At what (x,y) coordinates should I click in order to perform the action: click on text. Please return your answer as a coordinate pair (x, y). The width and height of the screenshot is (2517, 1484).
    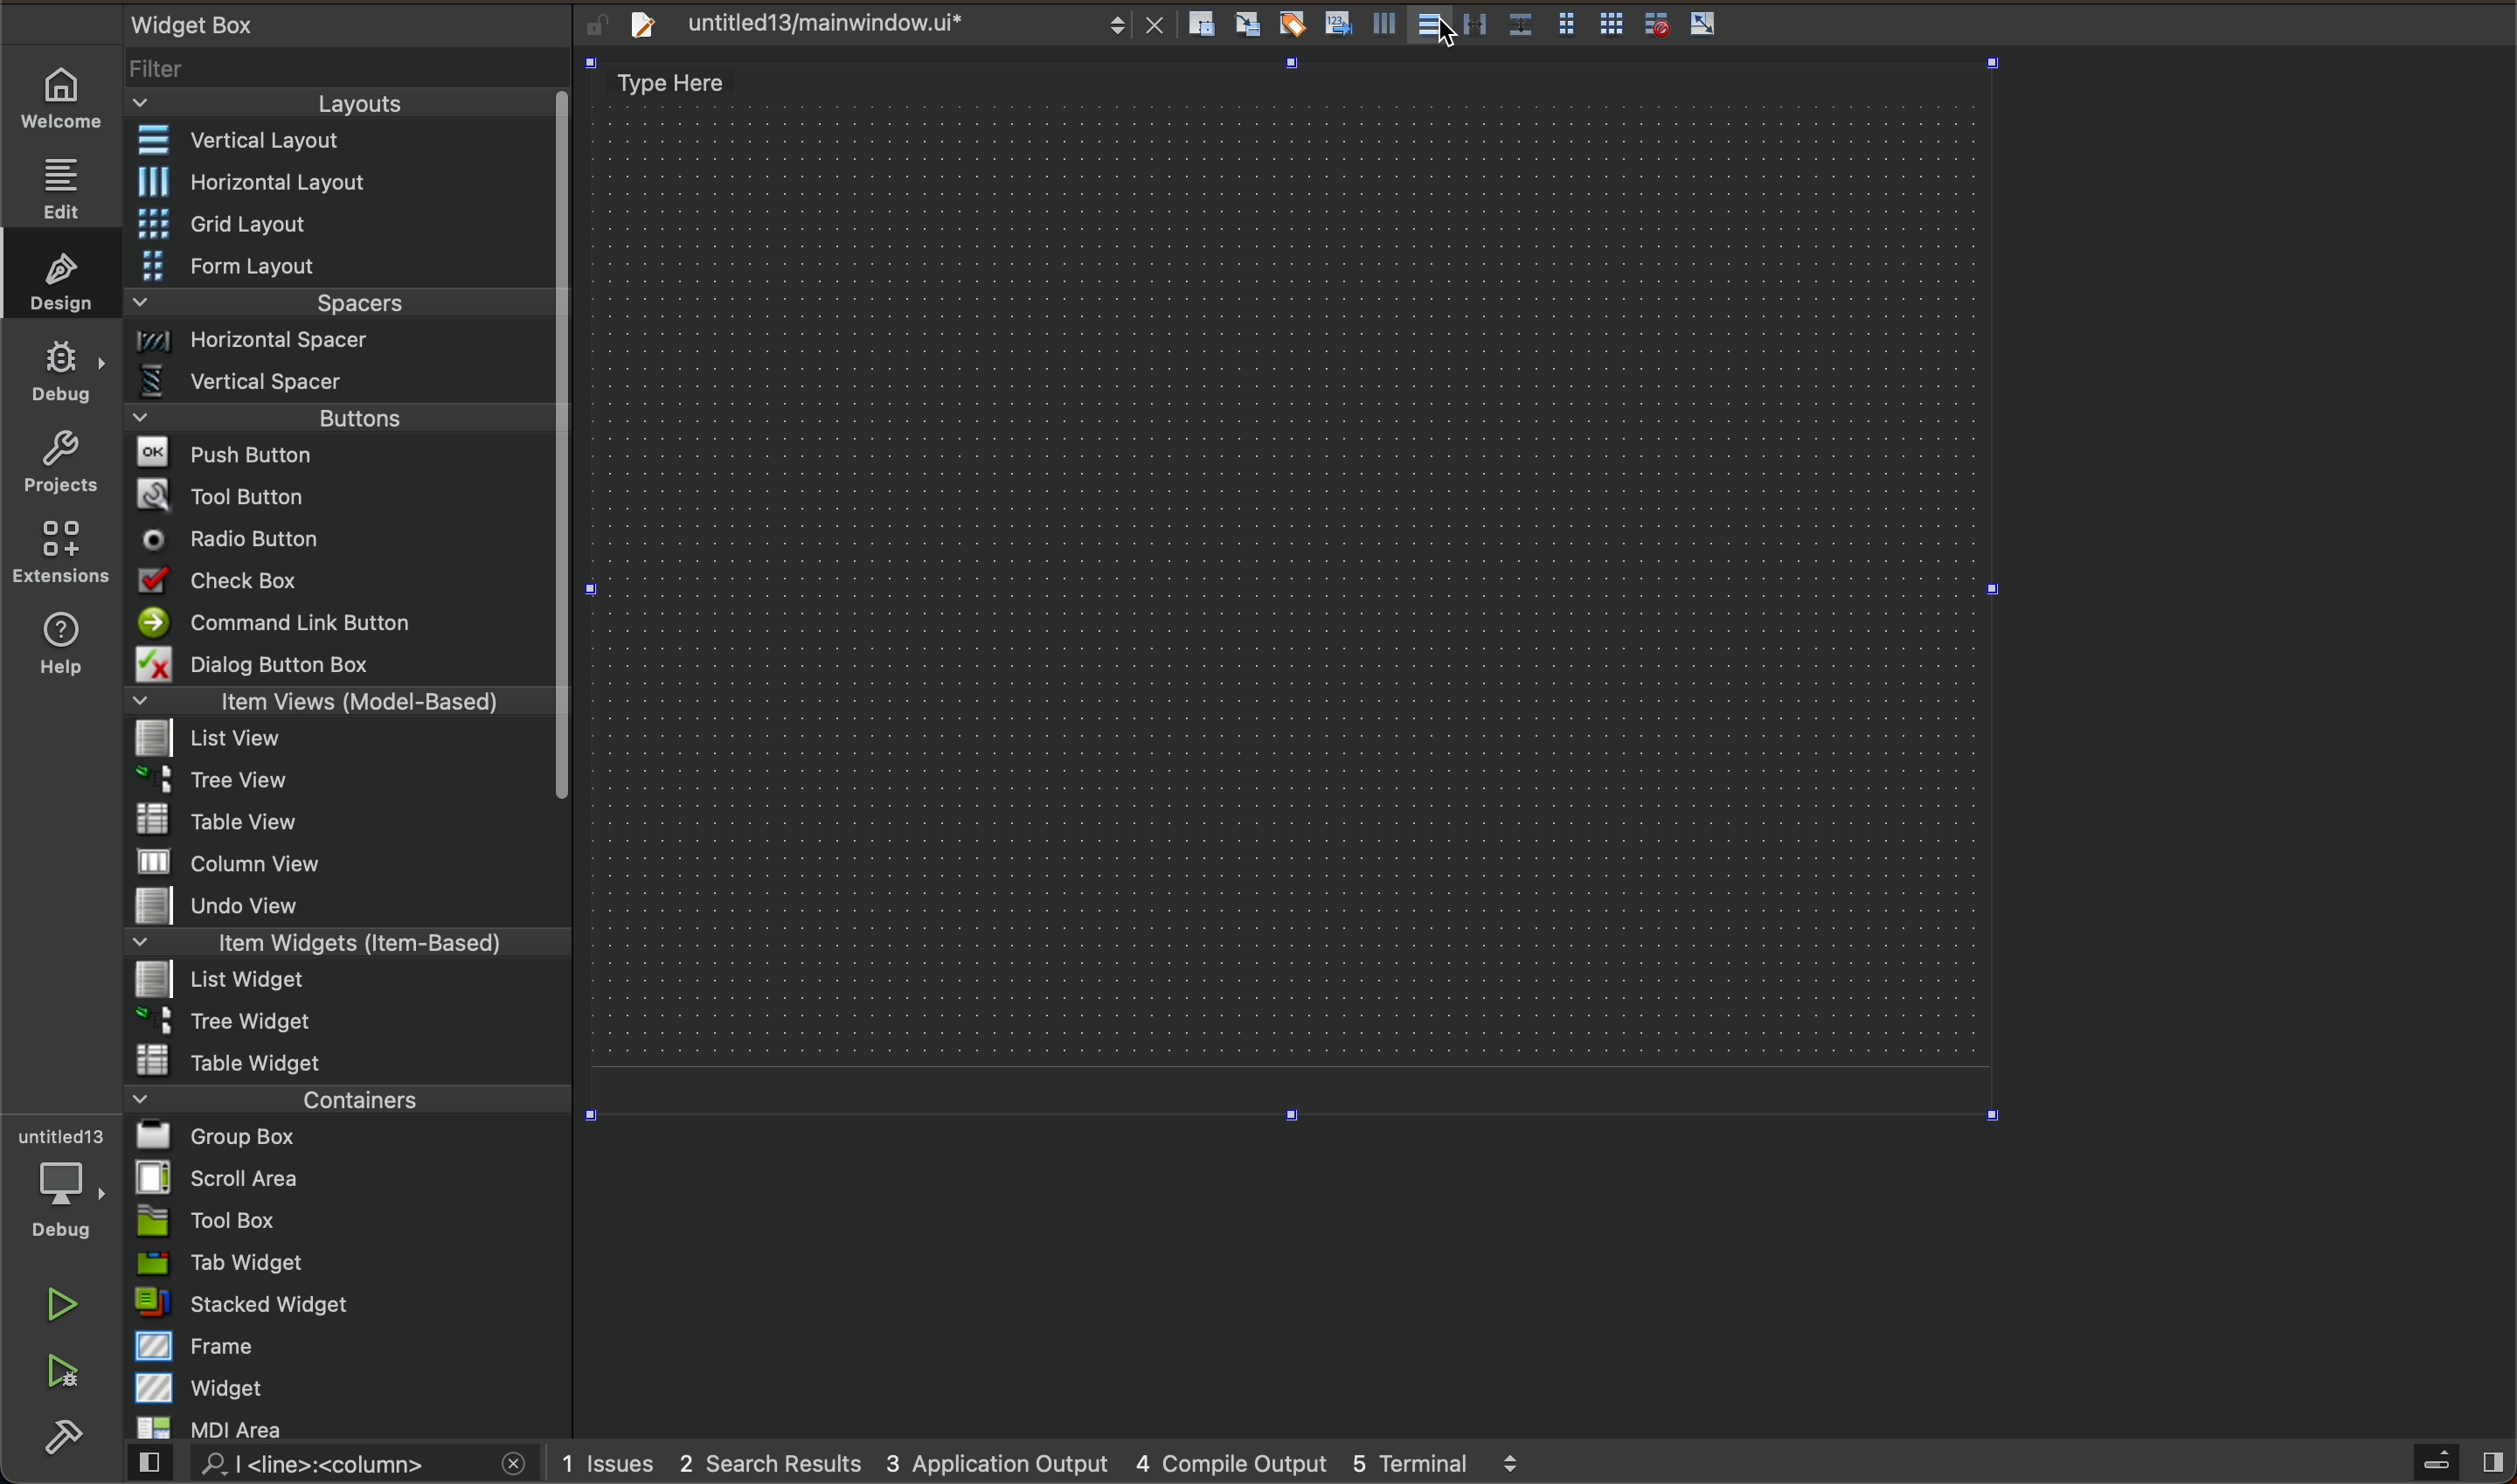
    Looking at the image, I should click on (187, 21).